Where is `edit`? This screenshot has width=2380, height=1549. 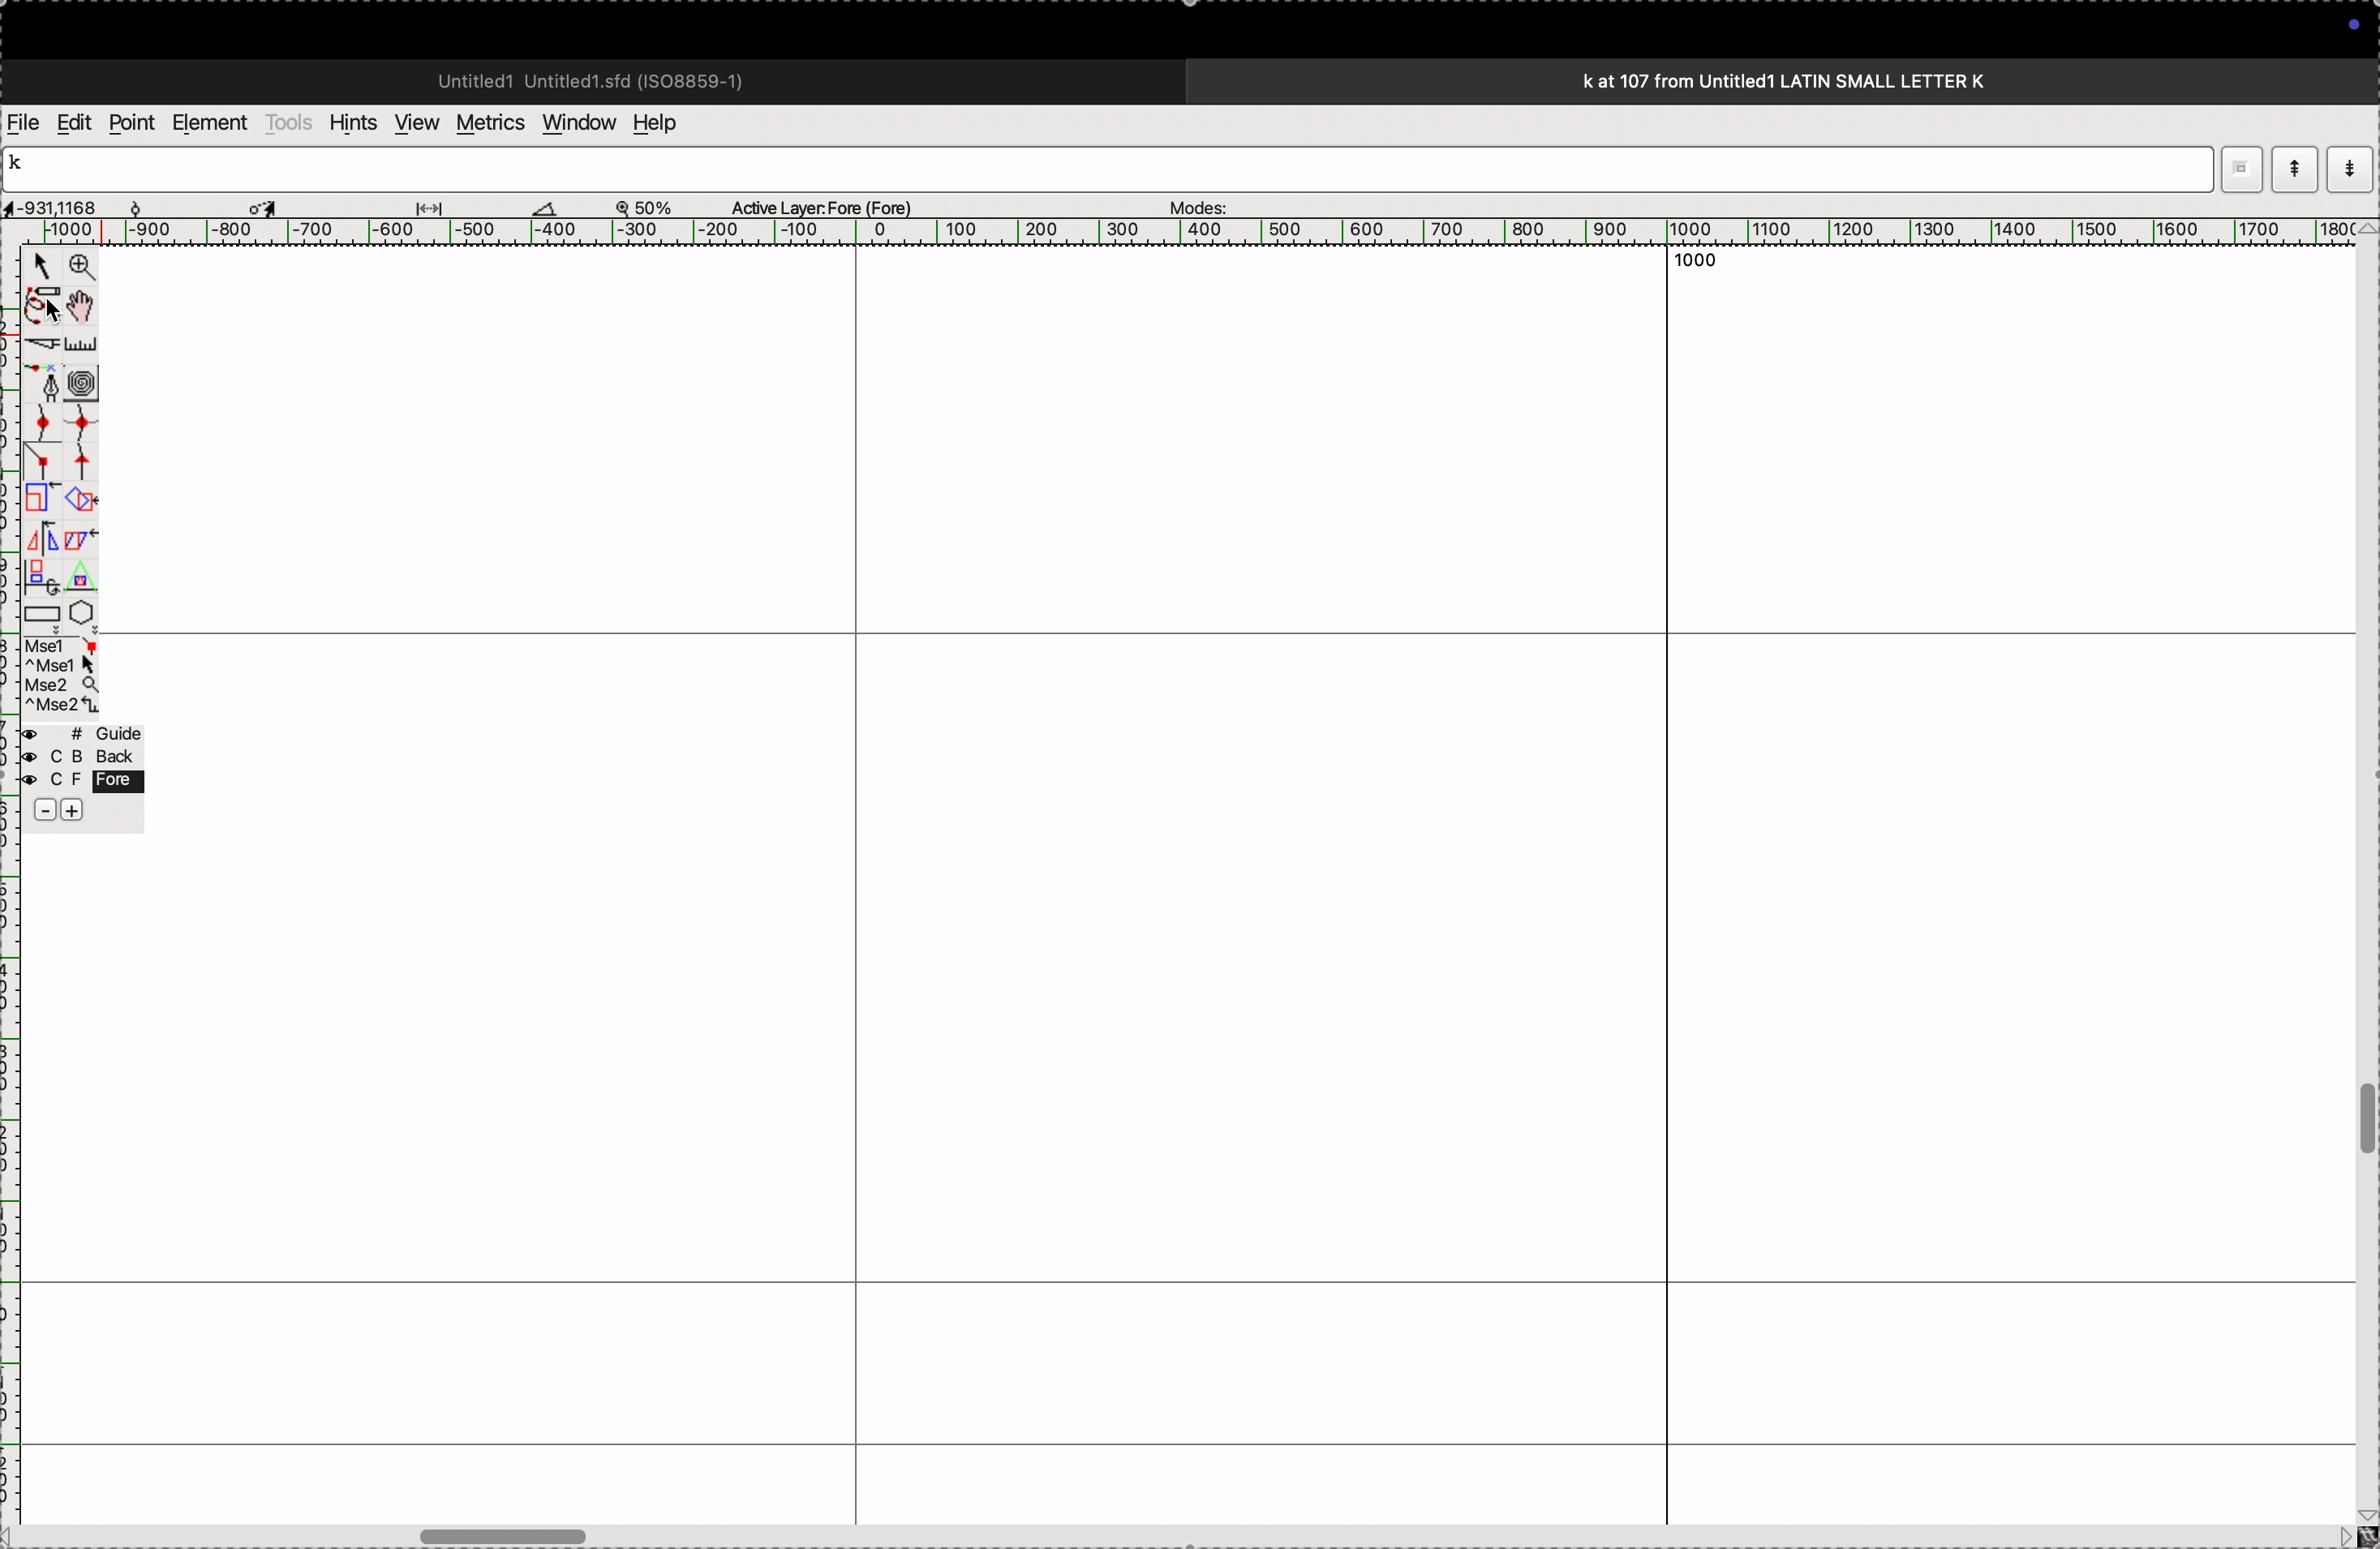
edit is located at coordinates (73, 121).